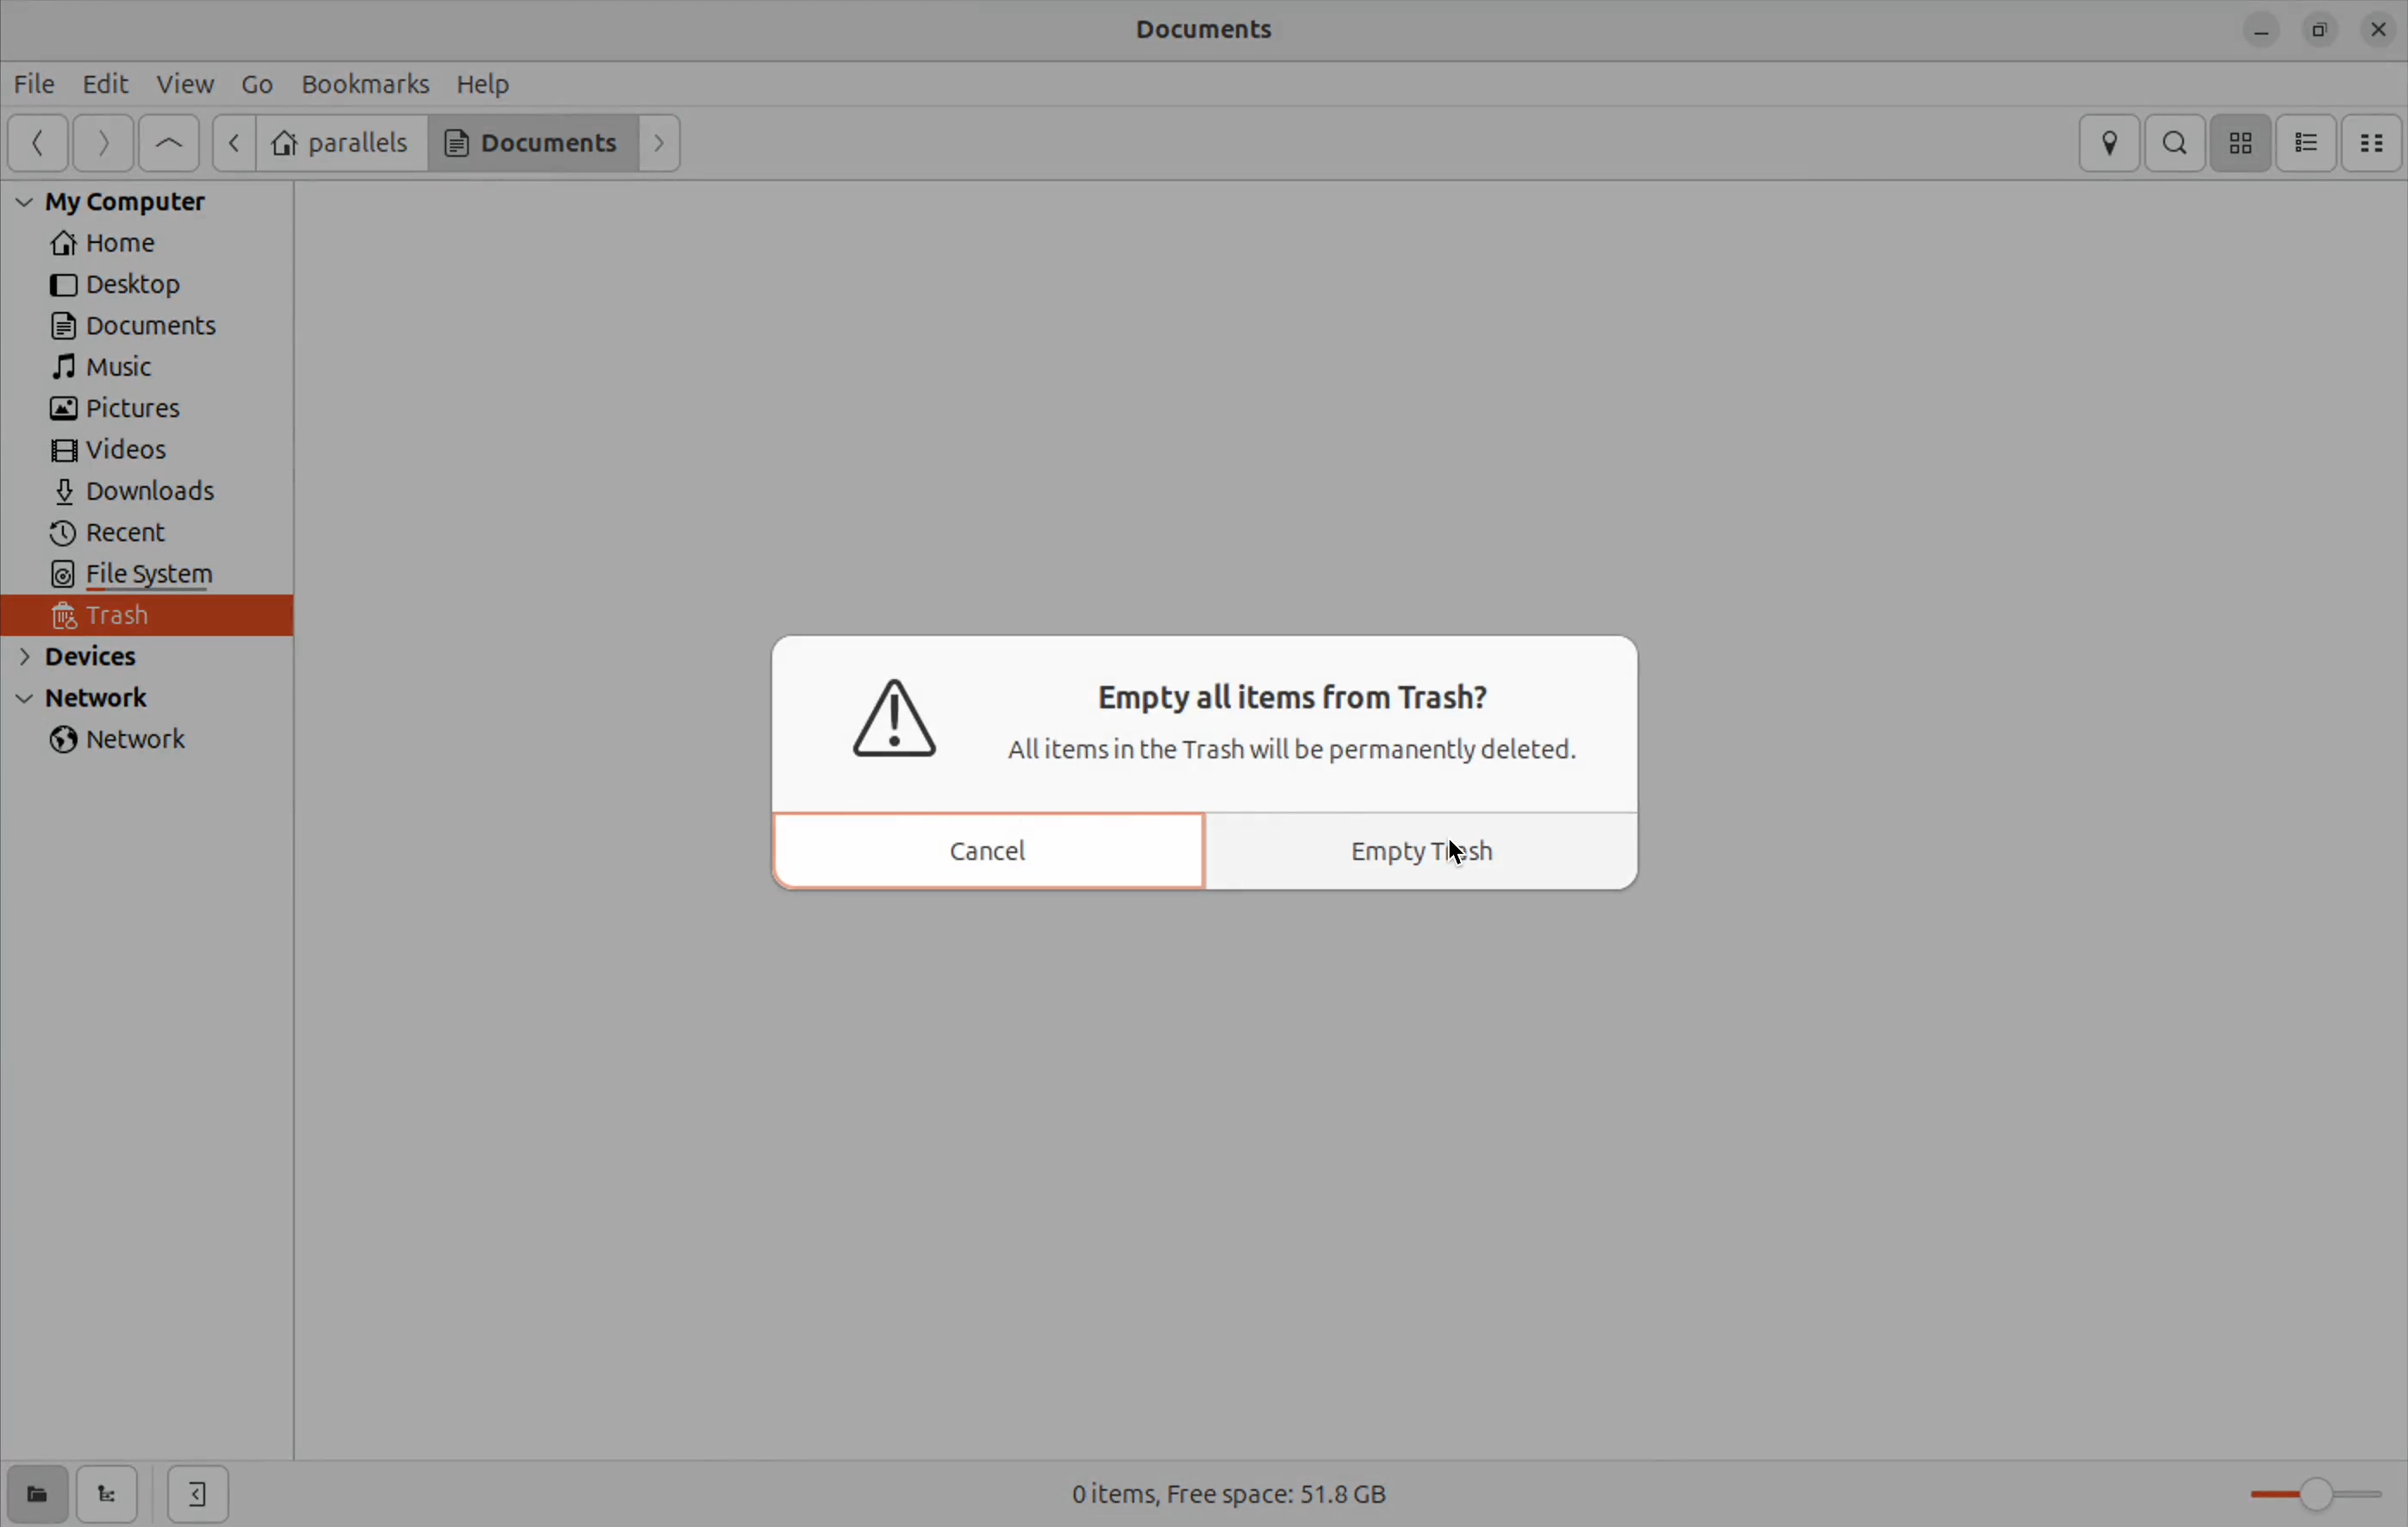 Image resolution: width=2408 pixels, height=1527 pixels. What do you see at coordinates (151, 576) in the screenshot?
I see `file system` at bounding box center [151, 576].